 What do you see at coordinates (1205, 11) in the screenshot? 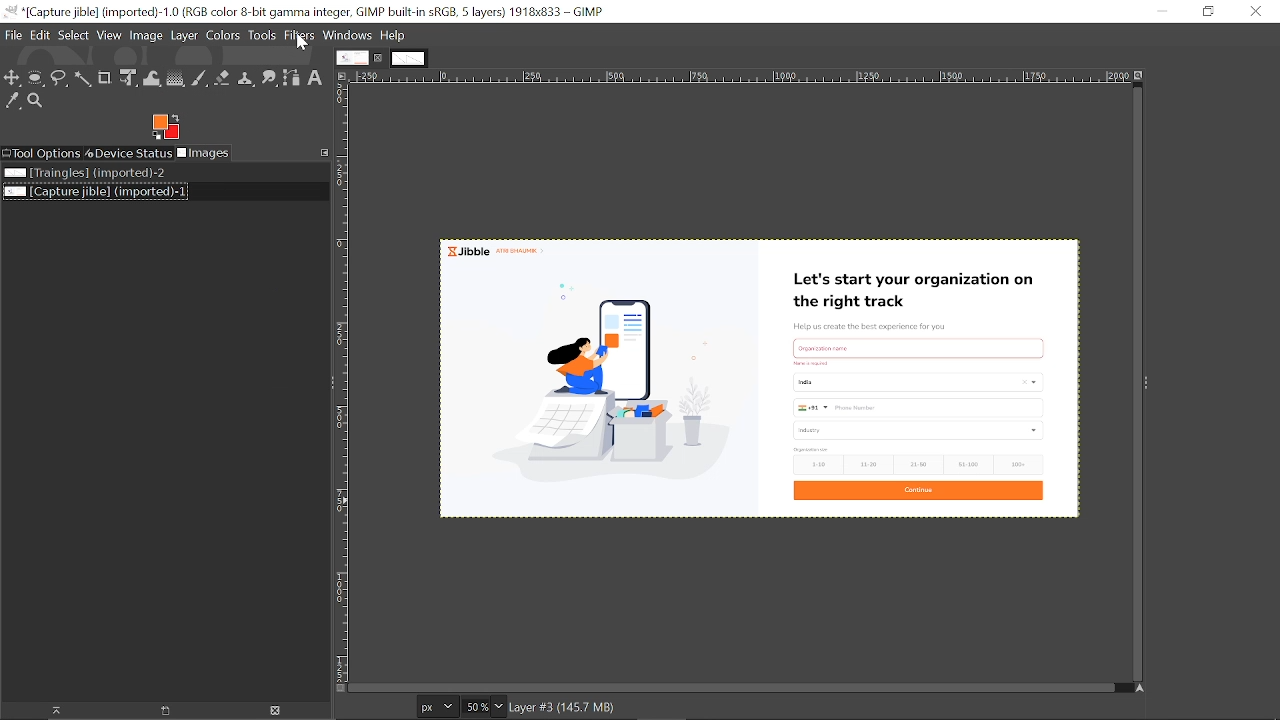
I see `Restore down` at bounding box center [1205, 11].